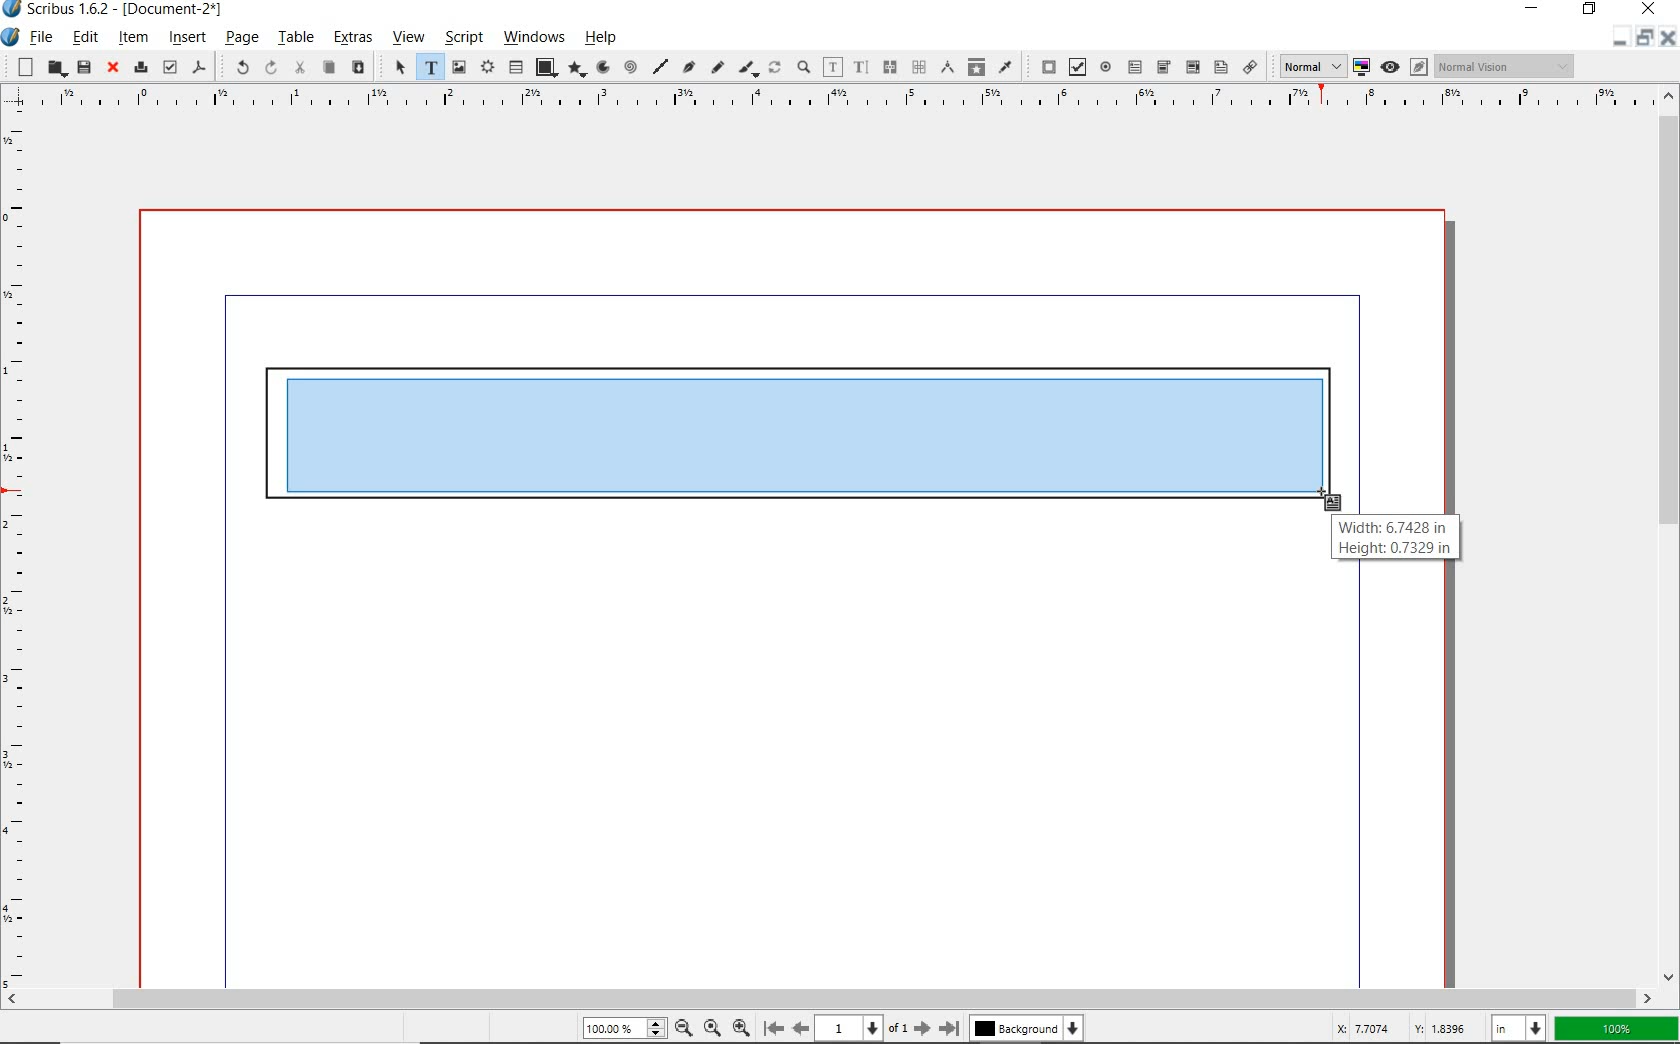 Image resolution: width=1680 pixels, height=1044 pixels. I want to click on select unit, so click(1517, 1030).